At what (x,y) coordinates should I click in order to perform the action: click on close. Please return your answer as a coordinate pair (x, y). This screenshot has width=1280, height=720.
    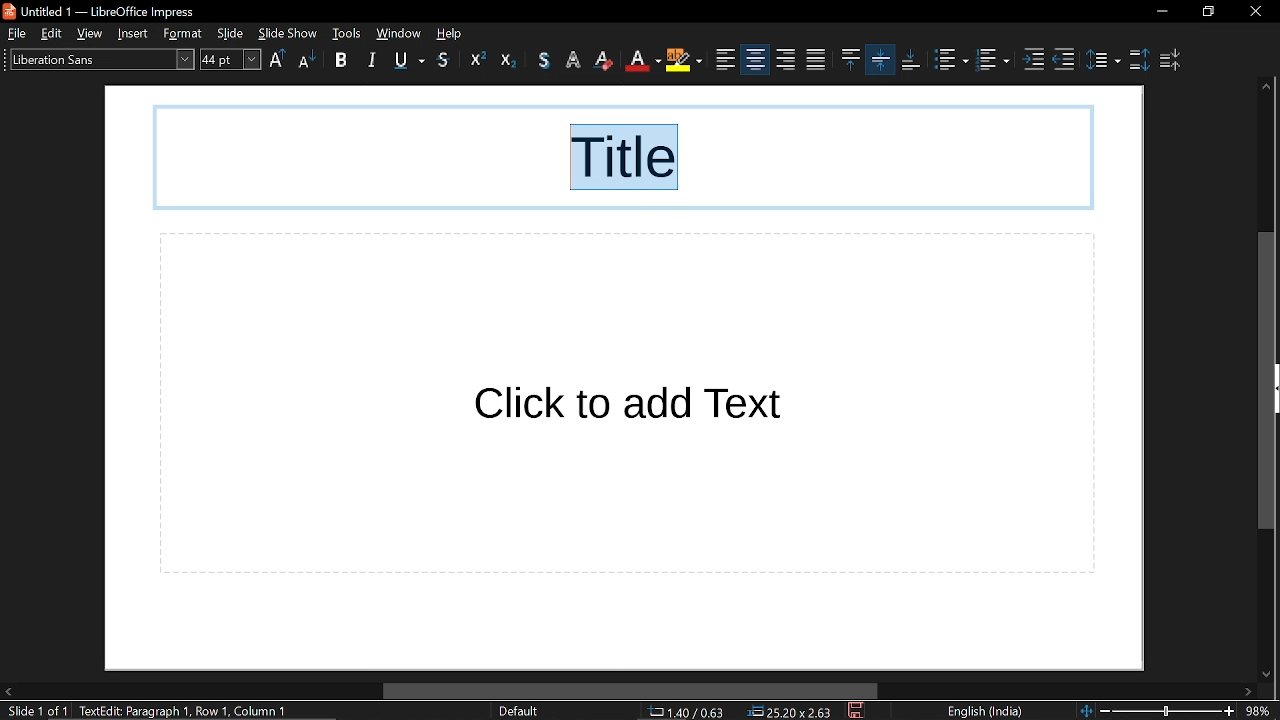
    Looking at the image, I should click on (1255, 12).